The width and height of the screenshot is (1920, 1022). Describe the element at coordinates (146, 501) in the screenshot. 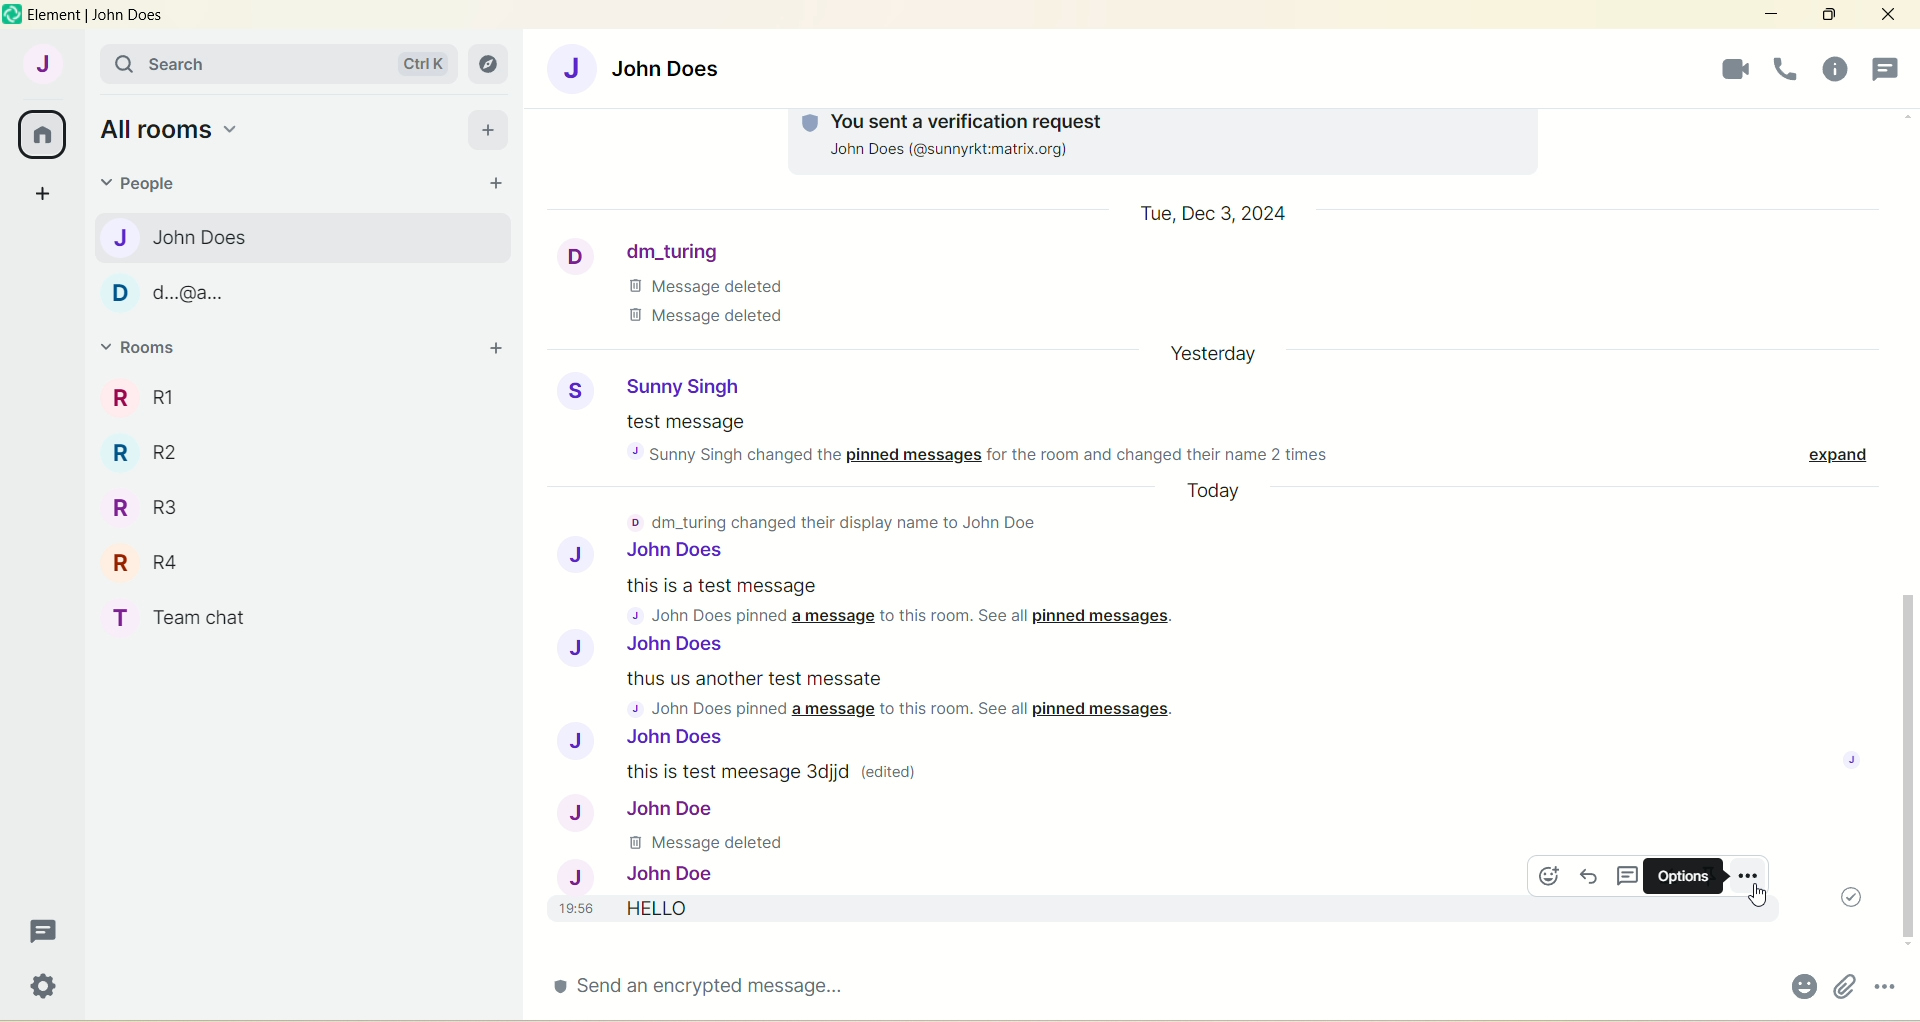

I see `R R3` at that location.